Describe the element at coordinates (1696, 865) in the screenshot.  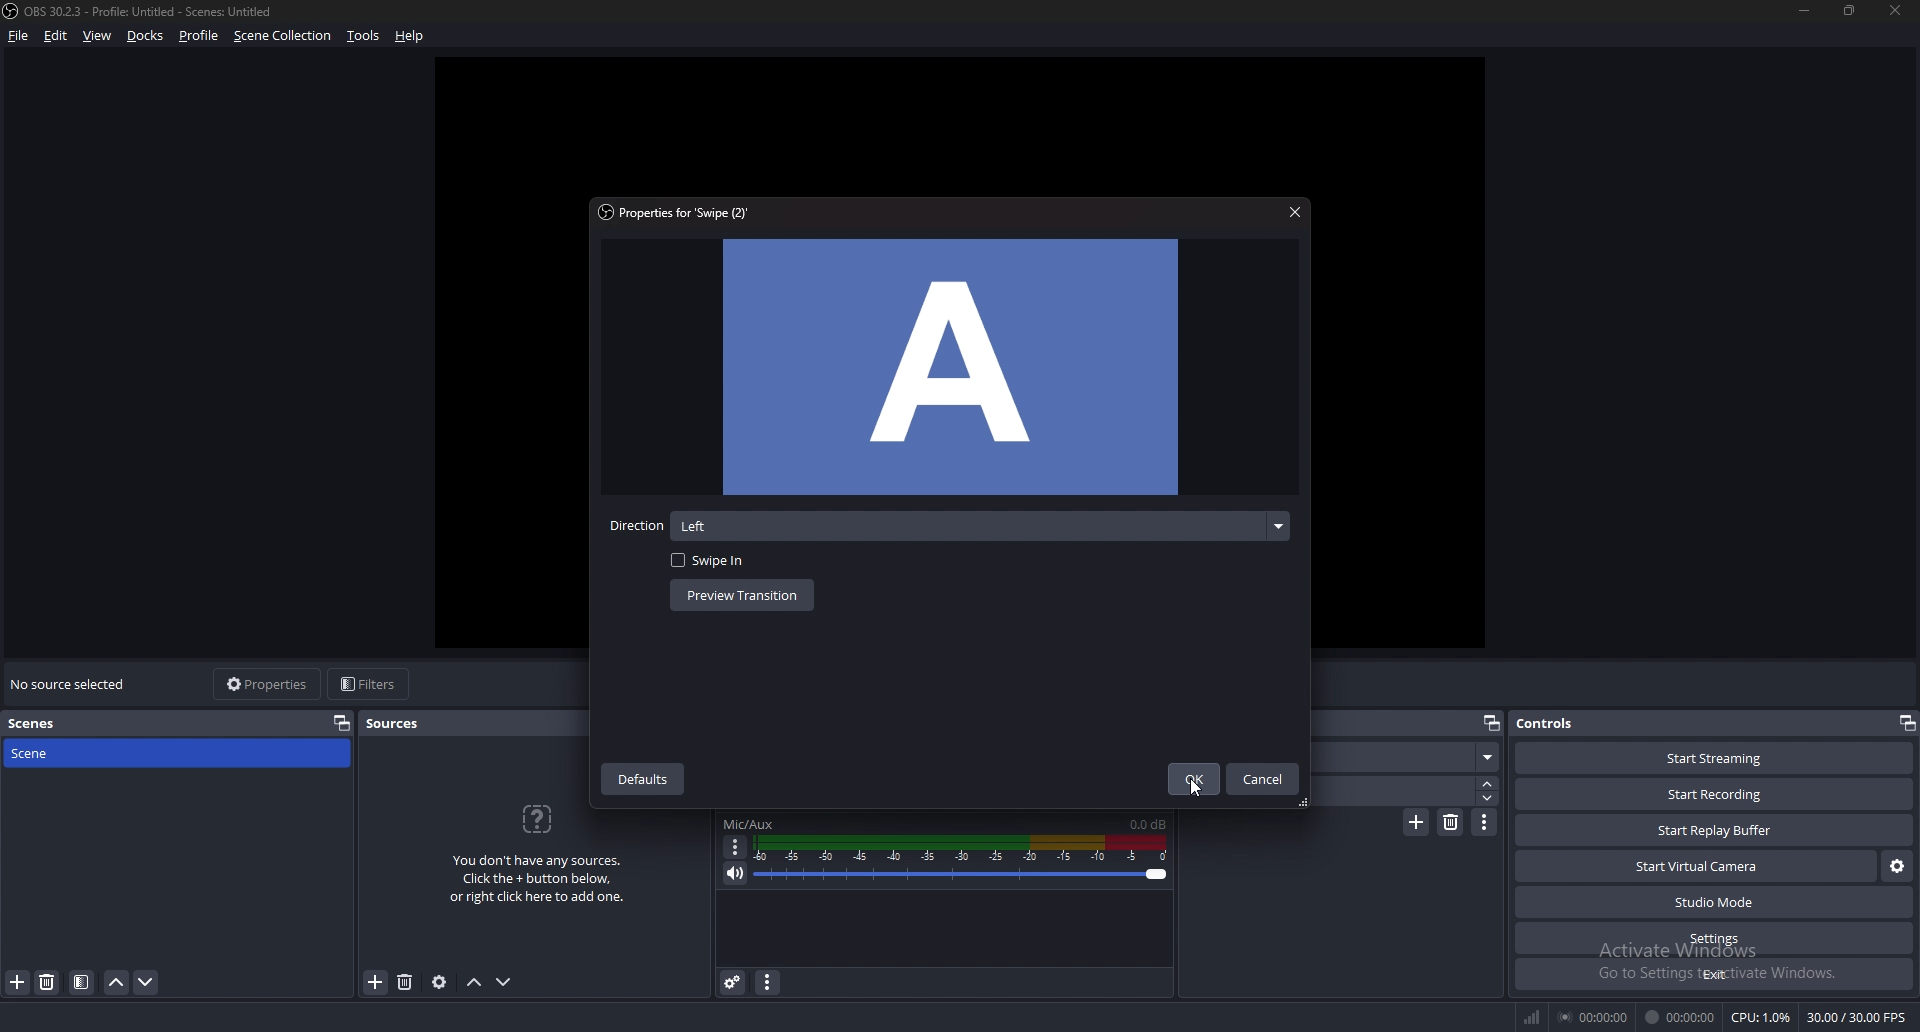
I see `start virtual camera` at that location.